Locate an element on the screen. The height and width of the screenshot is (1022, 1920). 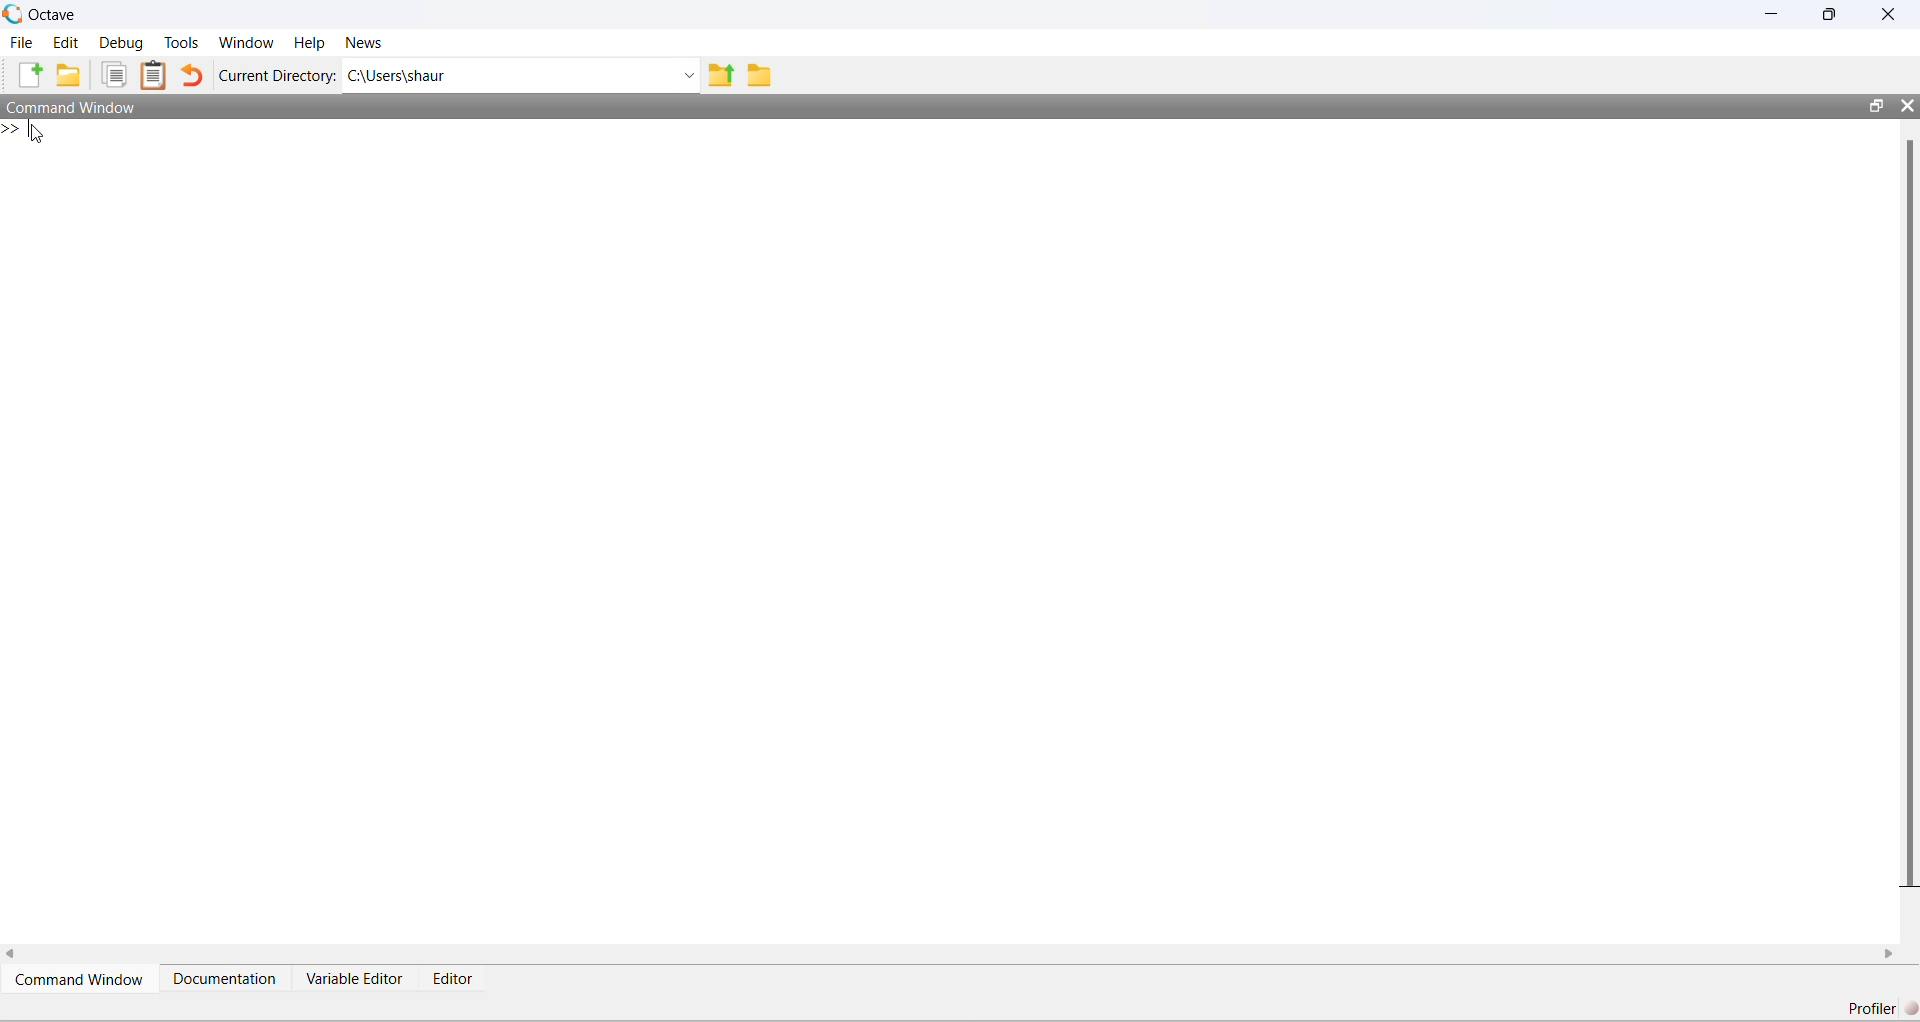
Undo is located at coordinates (193, 75).